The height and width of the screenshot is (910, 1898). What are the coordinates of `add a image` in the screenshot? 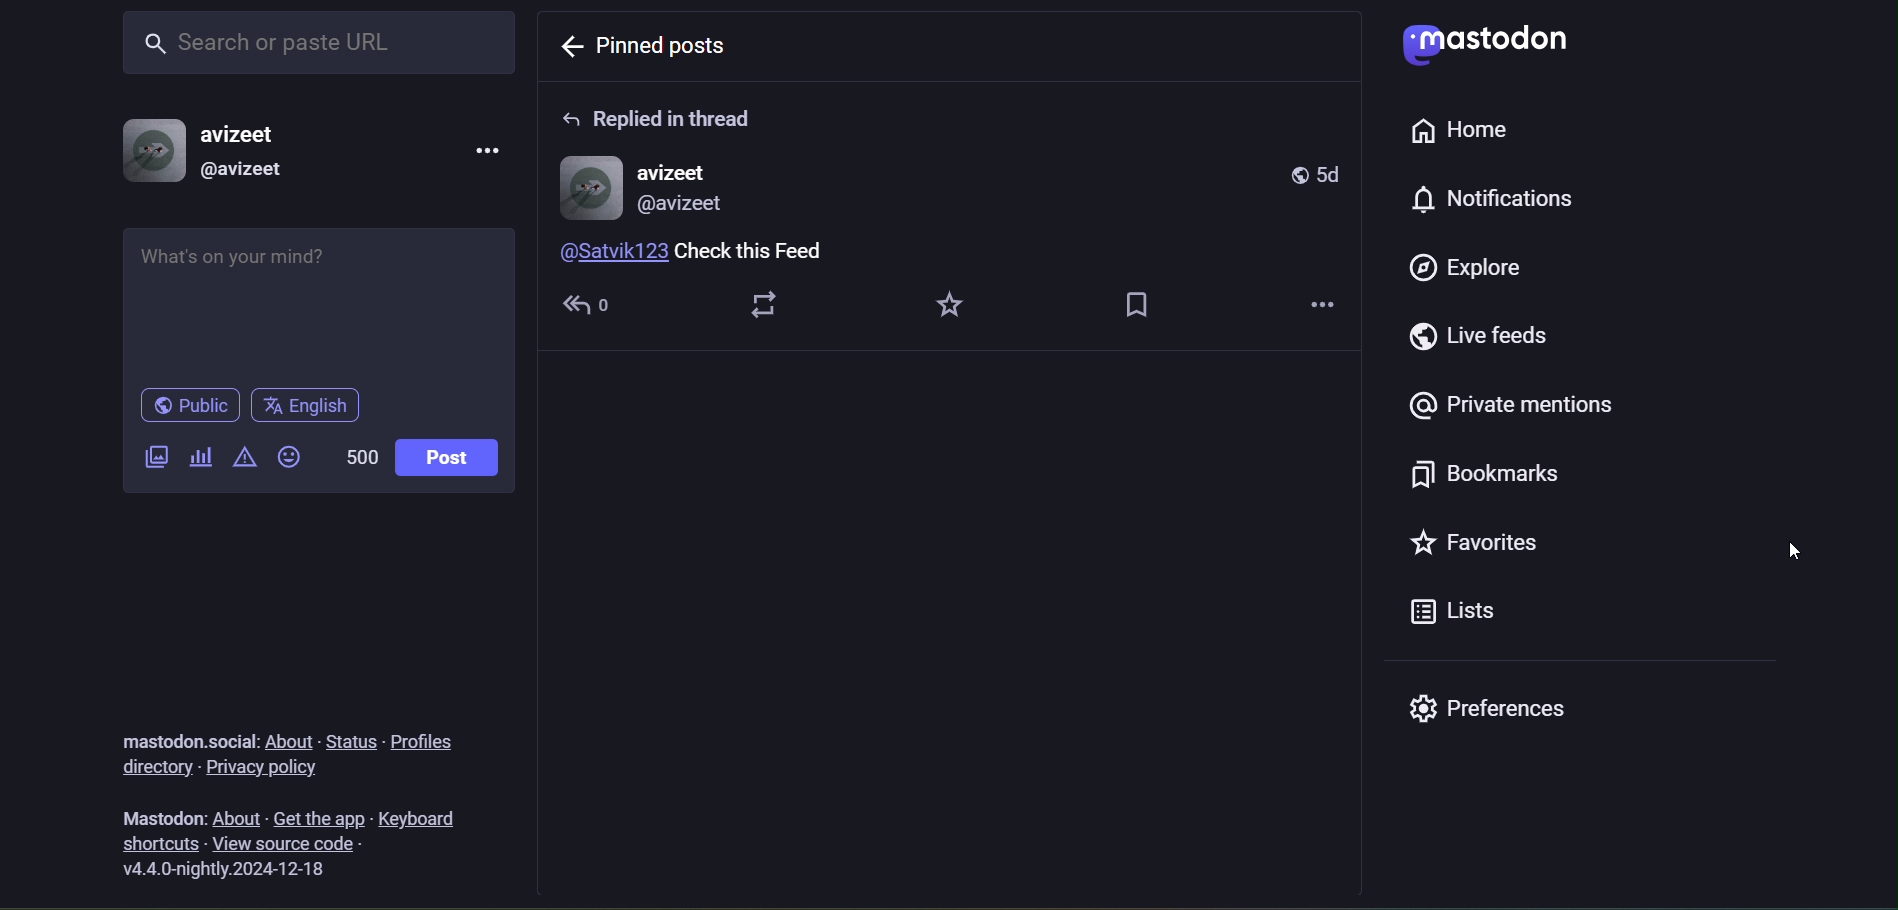 It's located at (153, 452).